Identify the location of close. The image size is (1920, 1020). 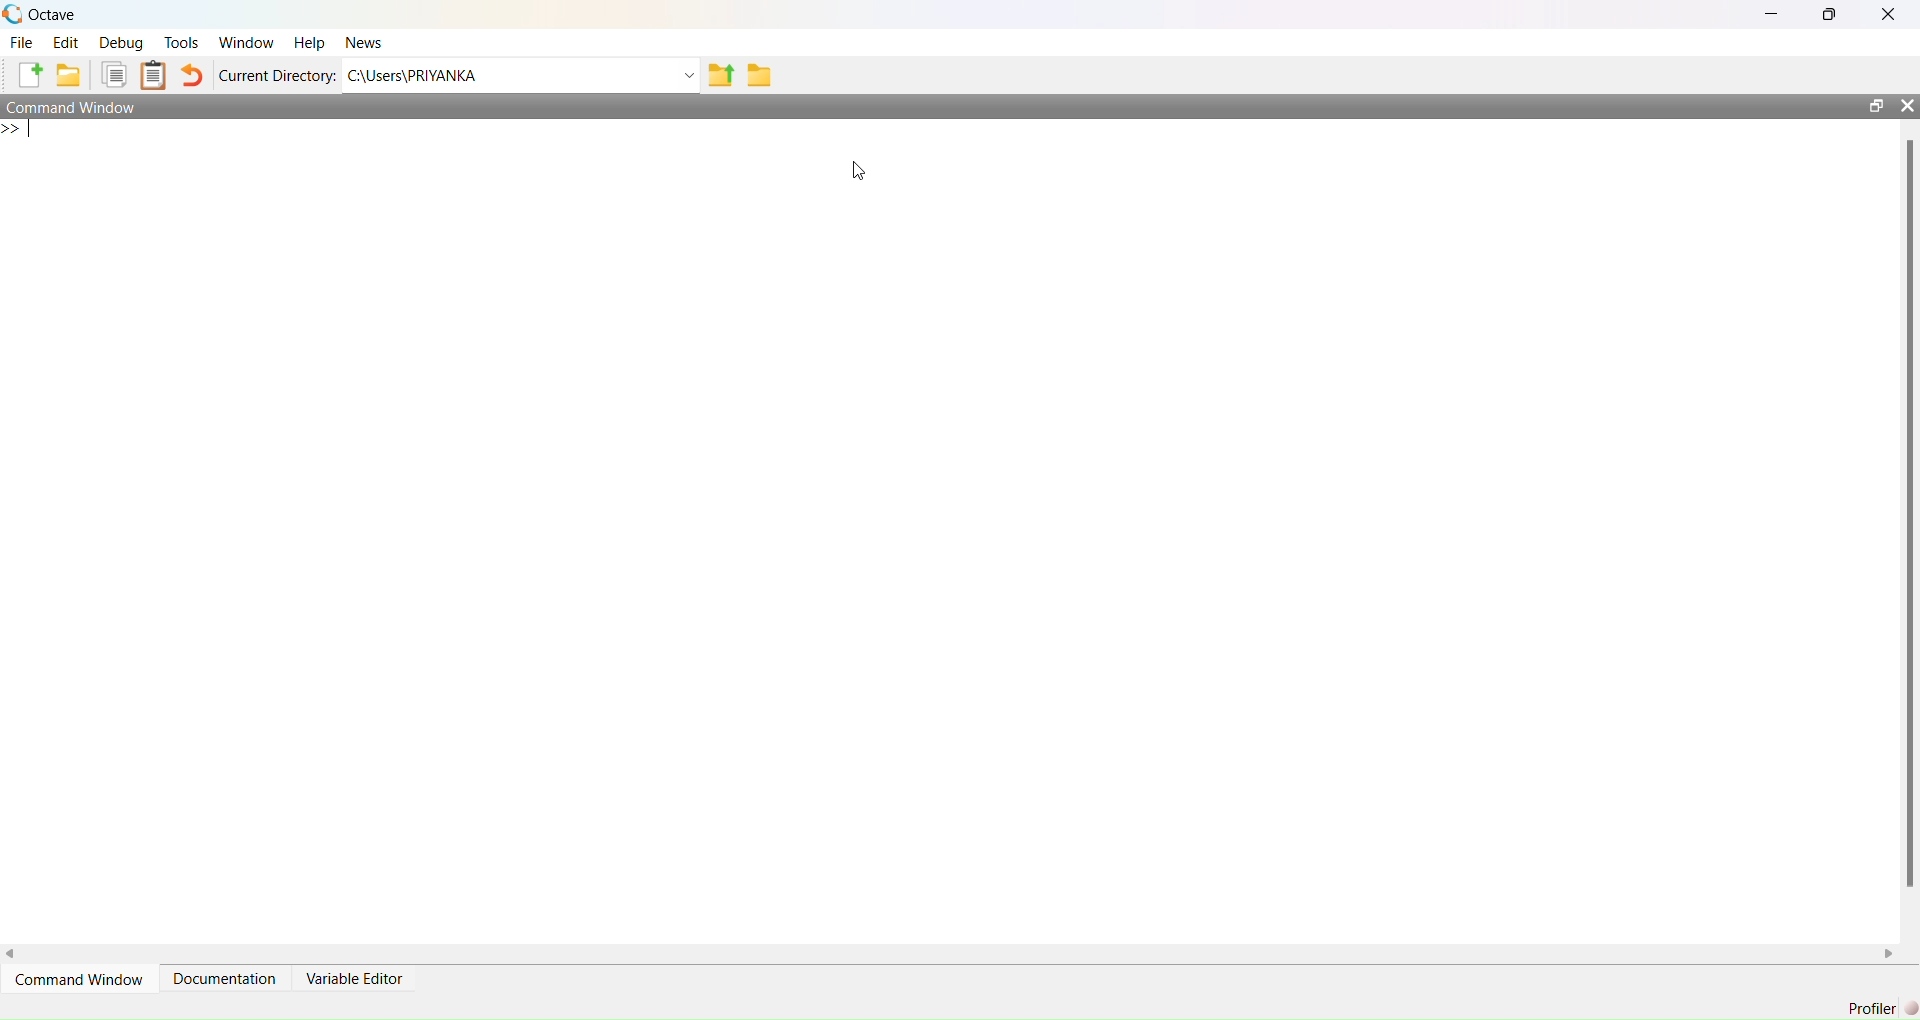
(1907, 105).